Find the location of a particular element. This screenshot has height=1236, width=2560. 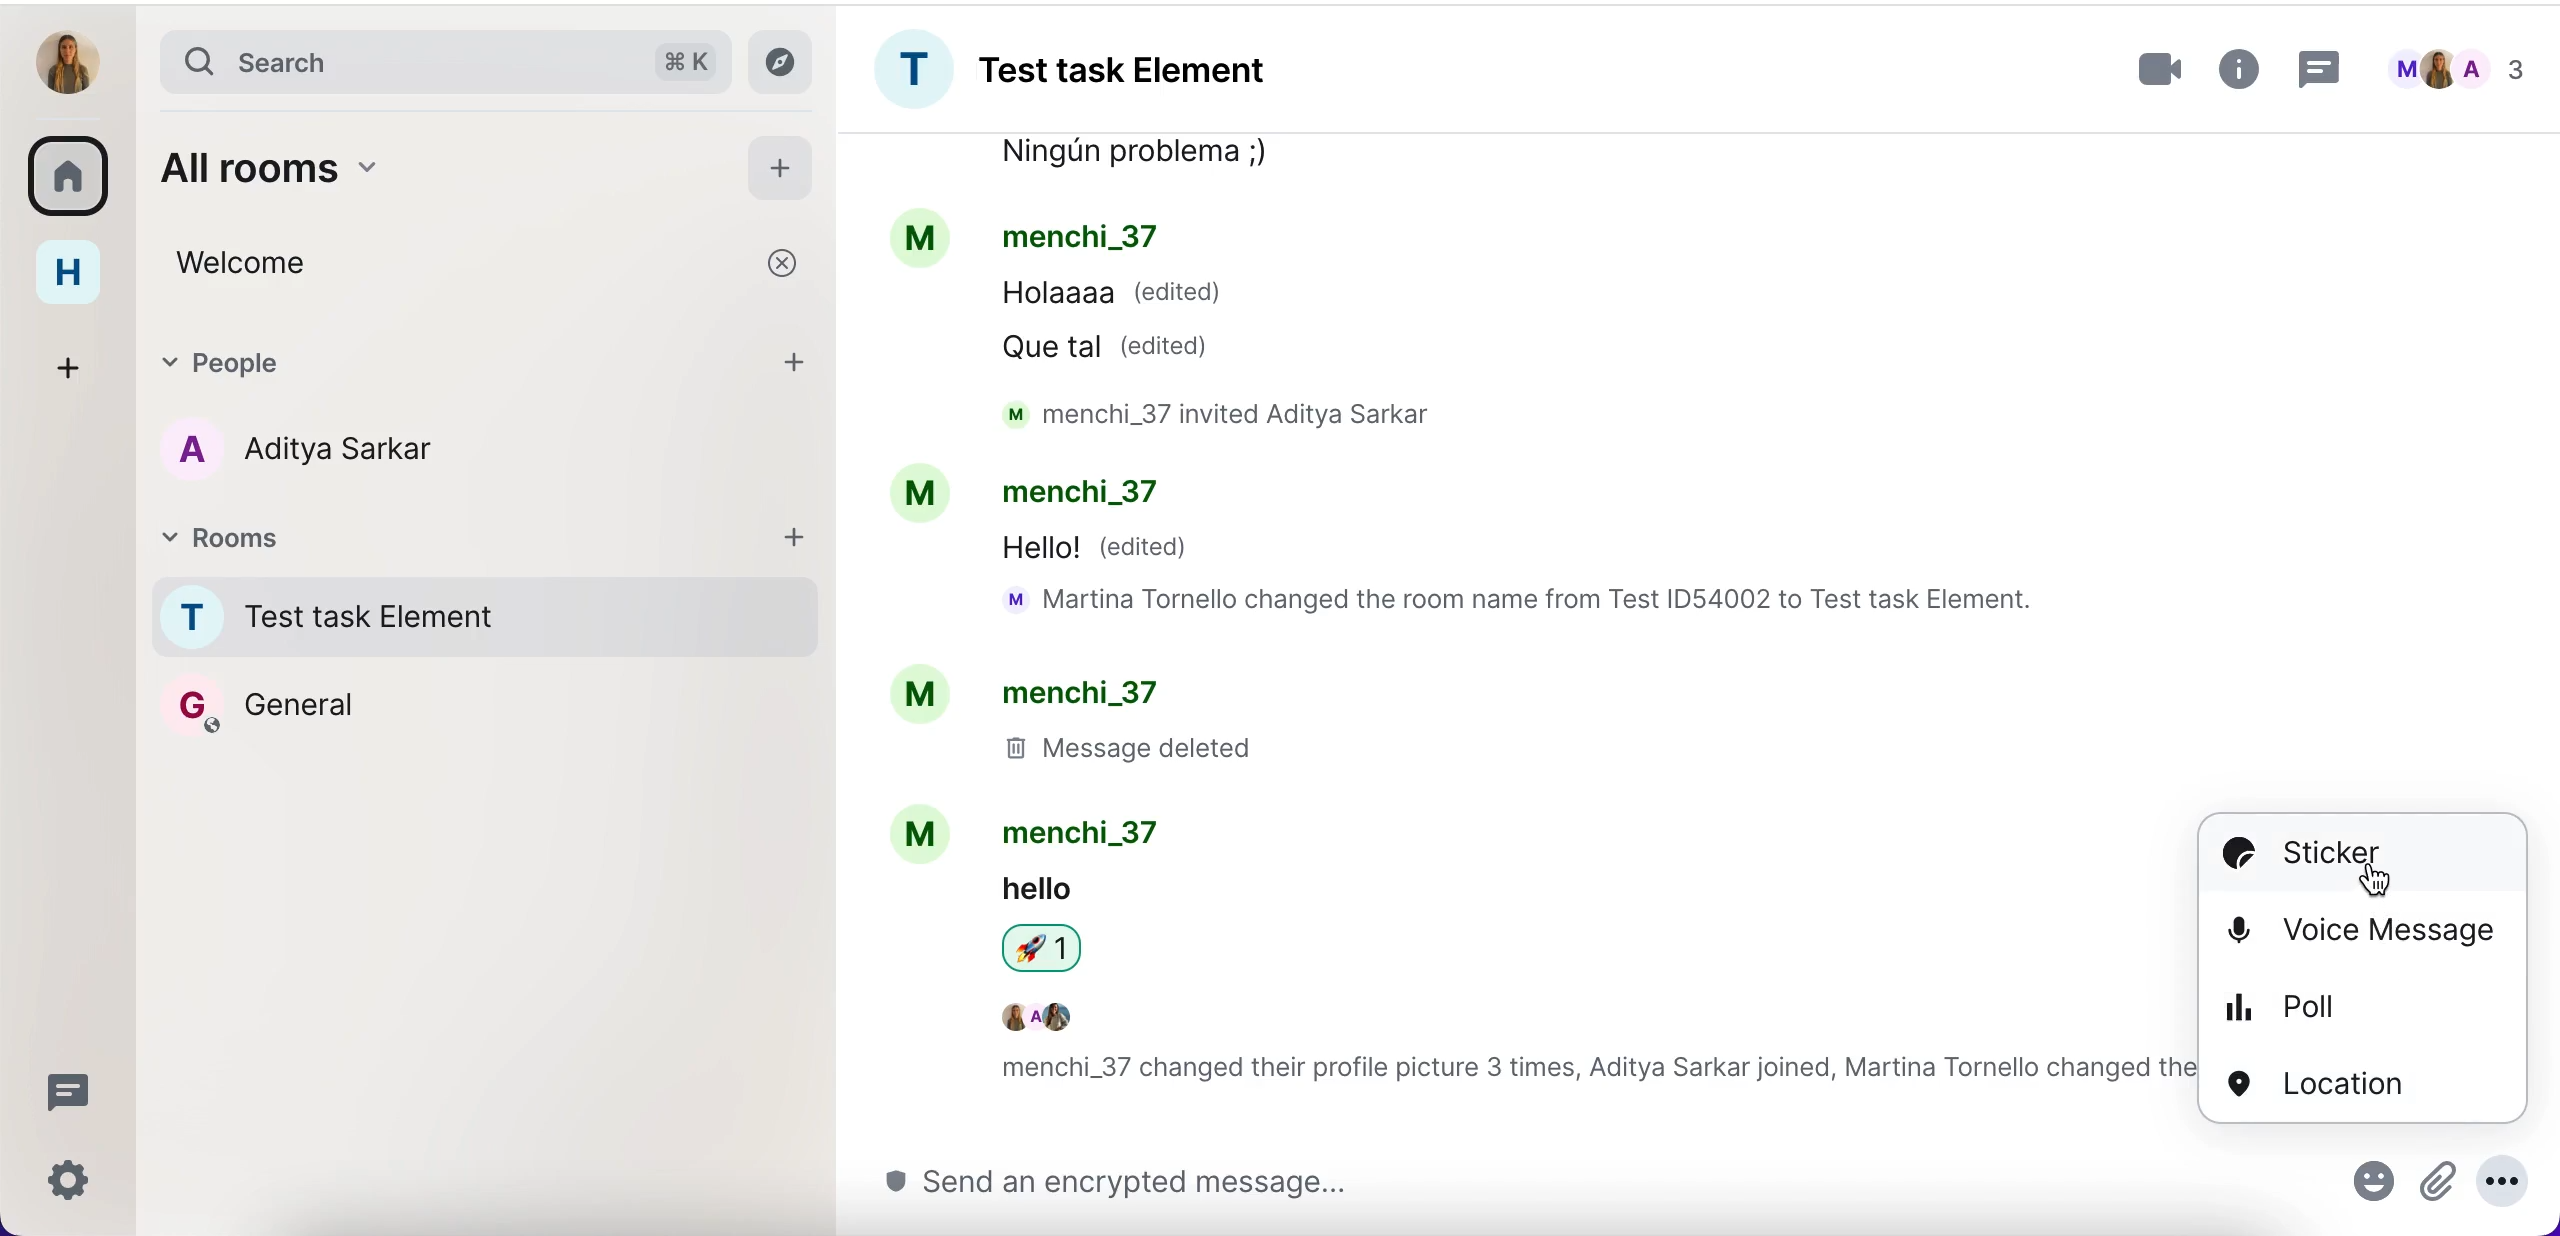

add is located at coordinates (803, 362).